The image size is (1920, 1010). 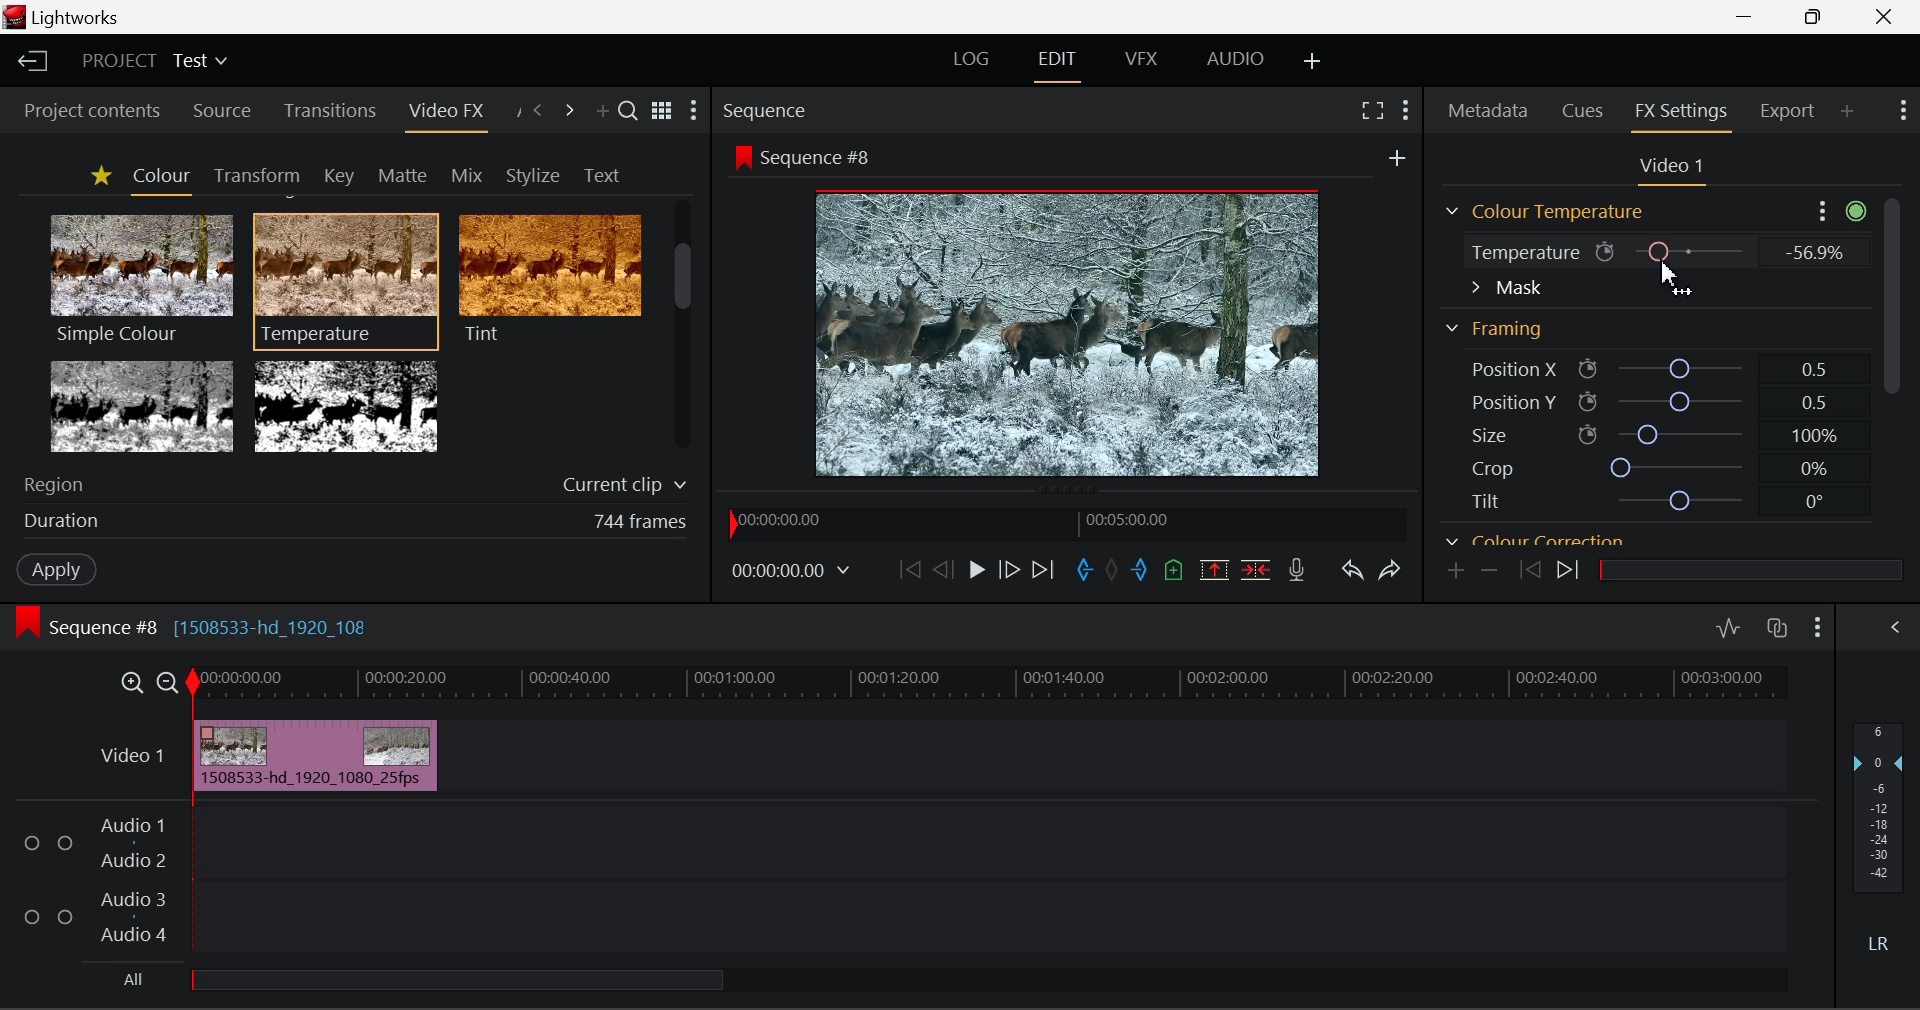 I want to click on Colour Temperature, so click(x=1550, y=212).